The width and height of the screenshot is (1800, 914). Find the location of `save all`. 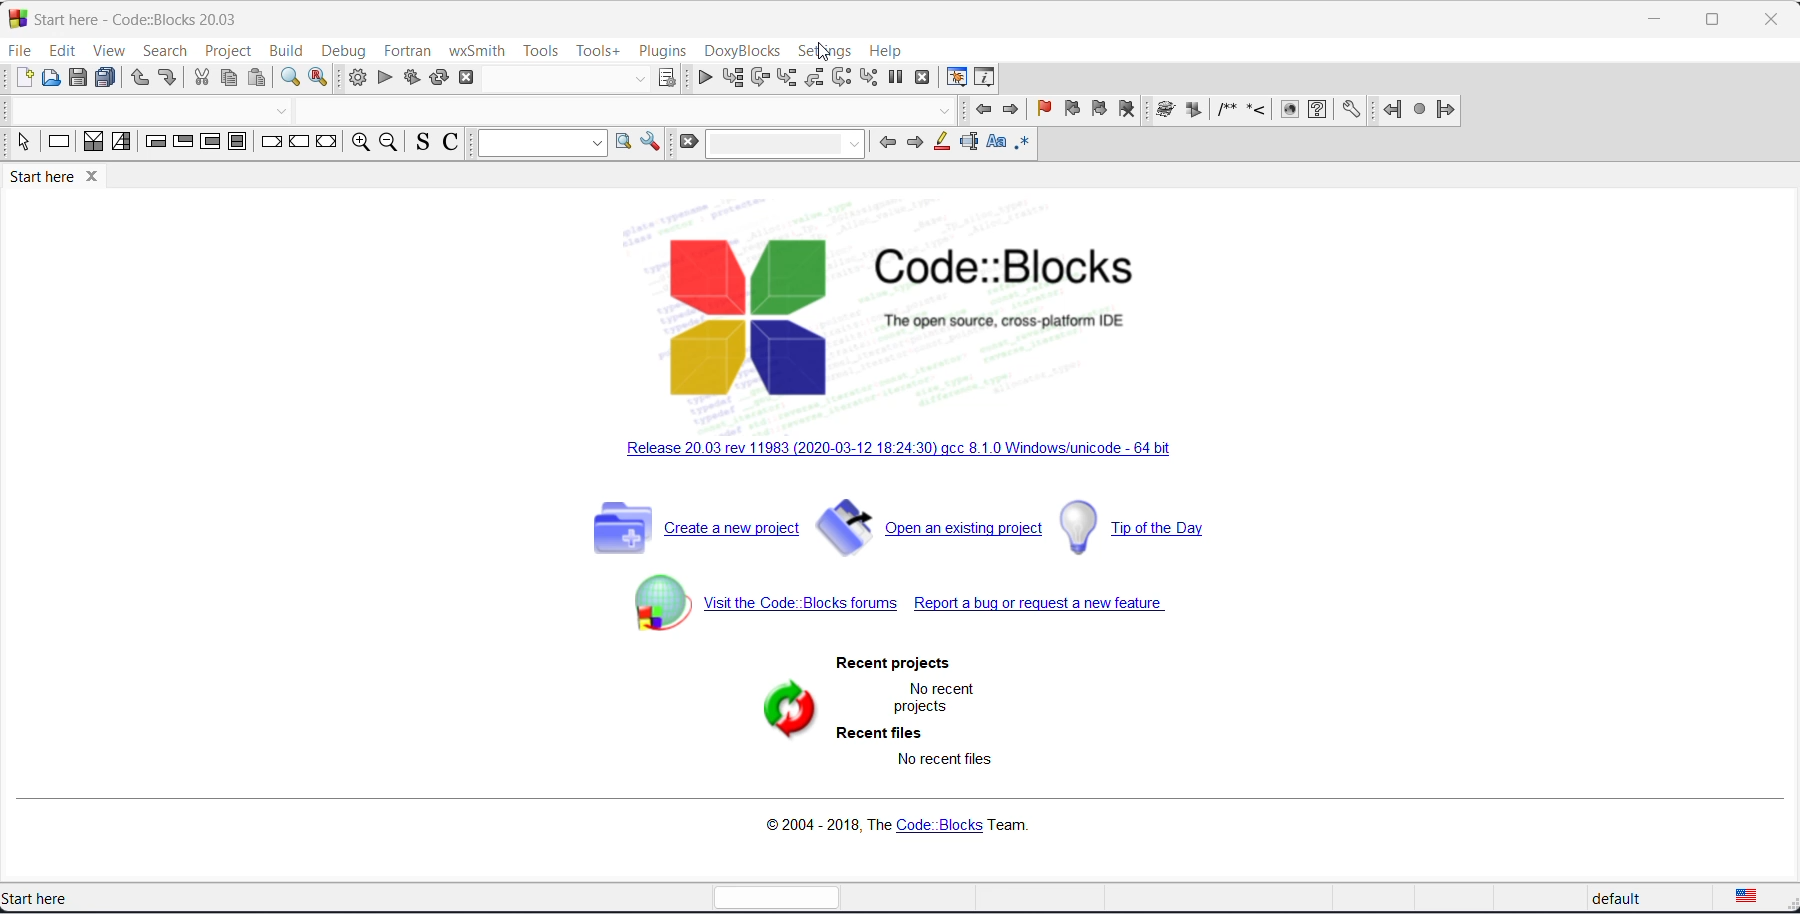

save all is located at coordinates (105, 79).